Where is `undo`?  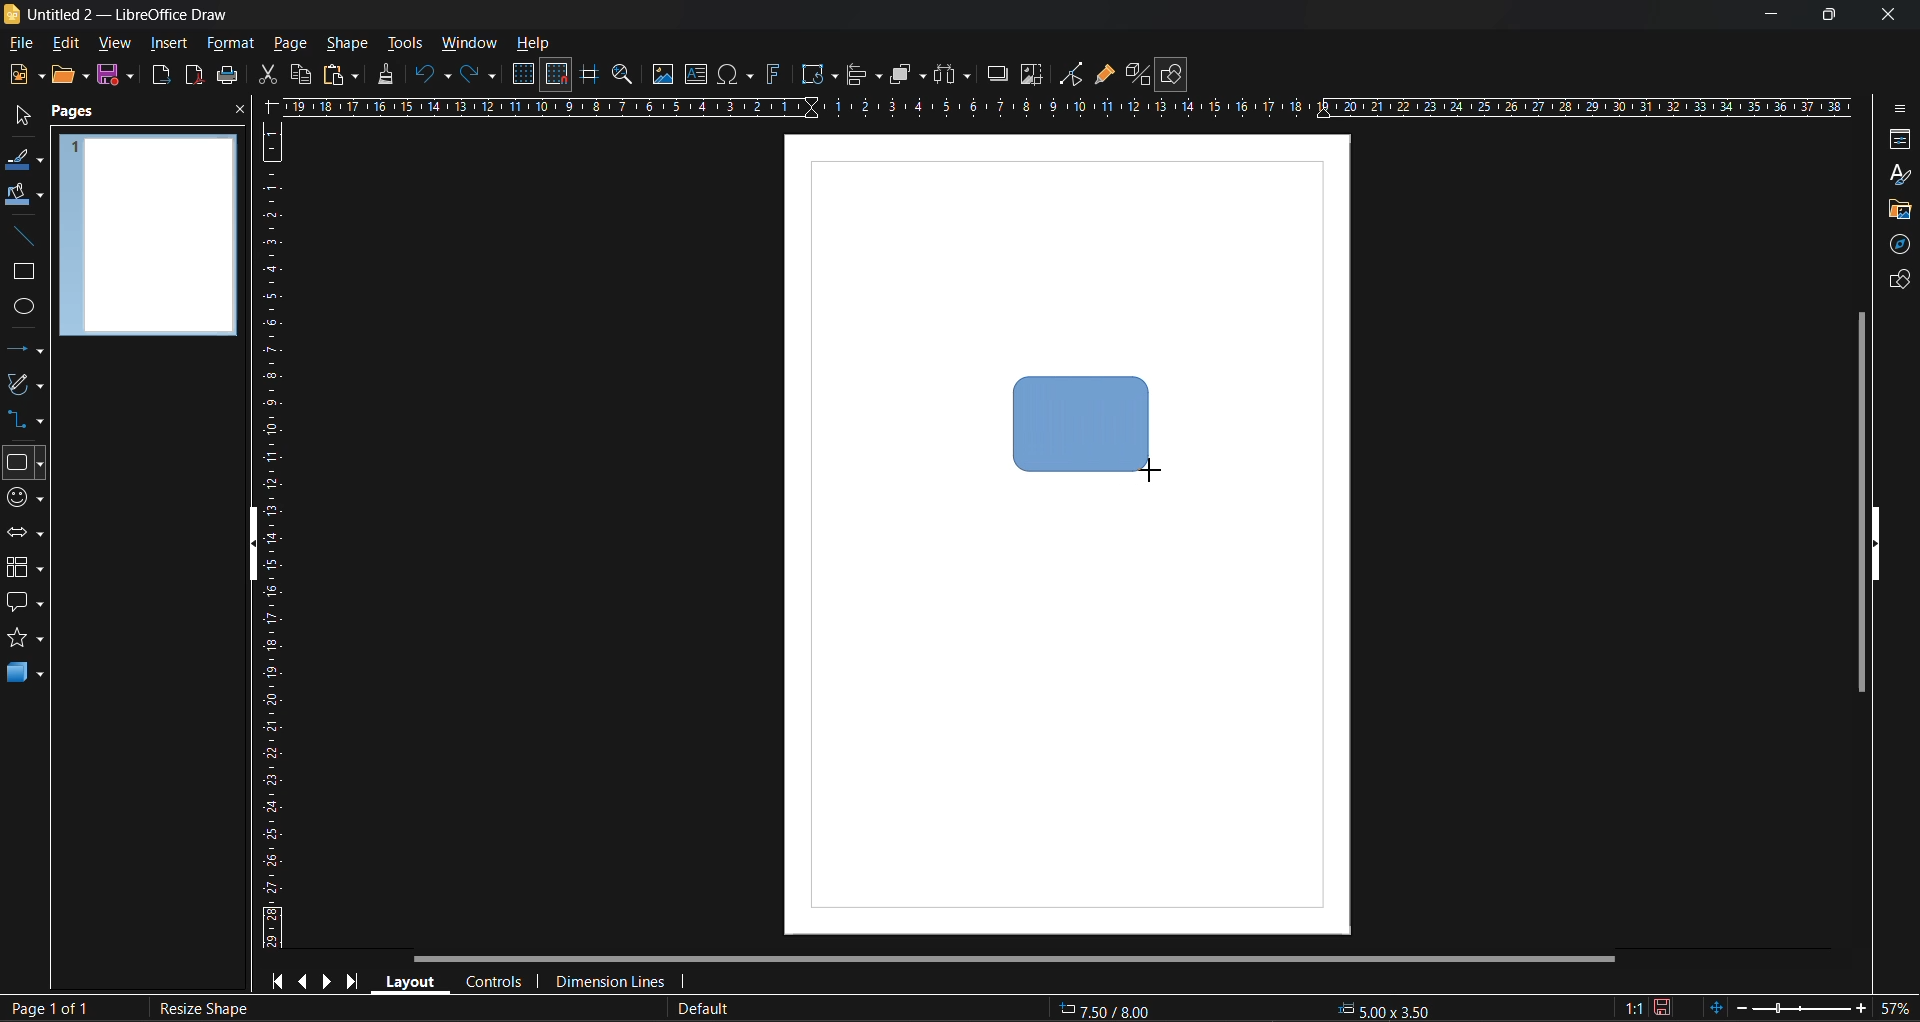
undo is located at coordinates (434, 76).